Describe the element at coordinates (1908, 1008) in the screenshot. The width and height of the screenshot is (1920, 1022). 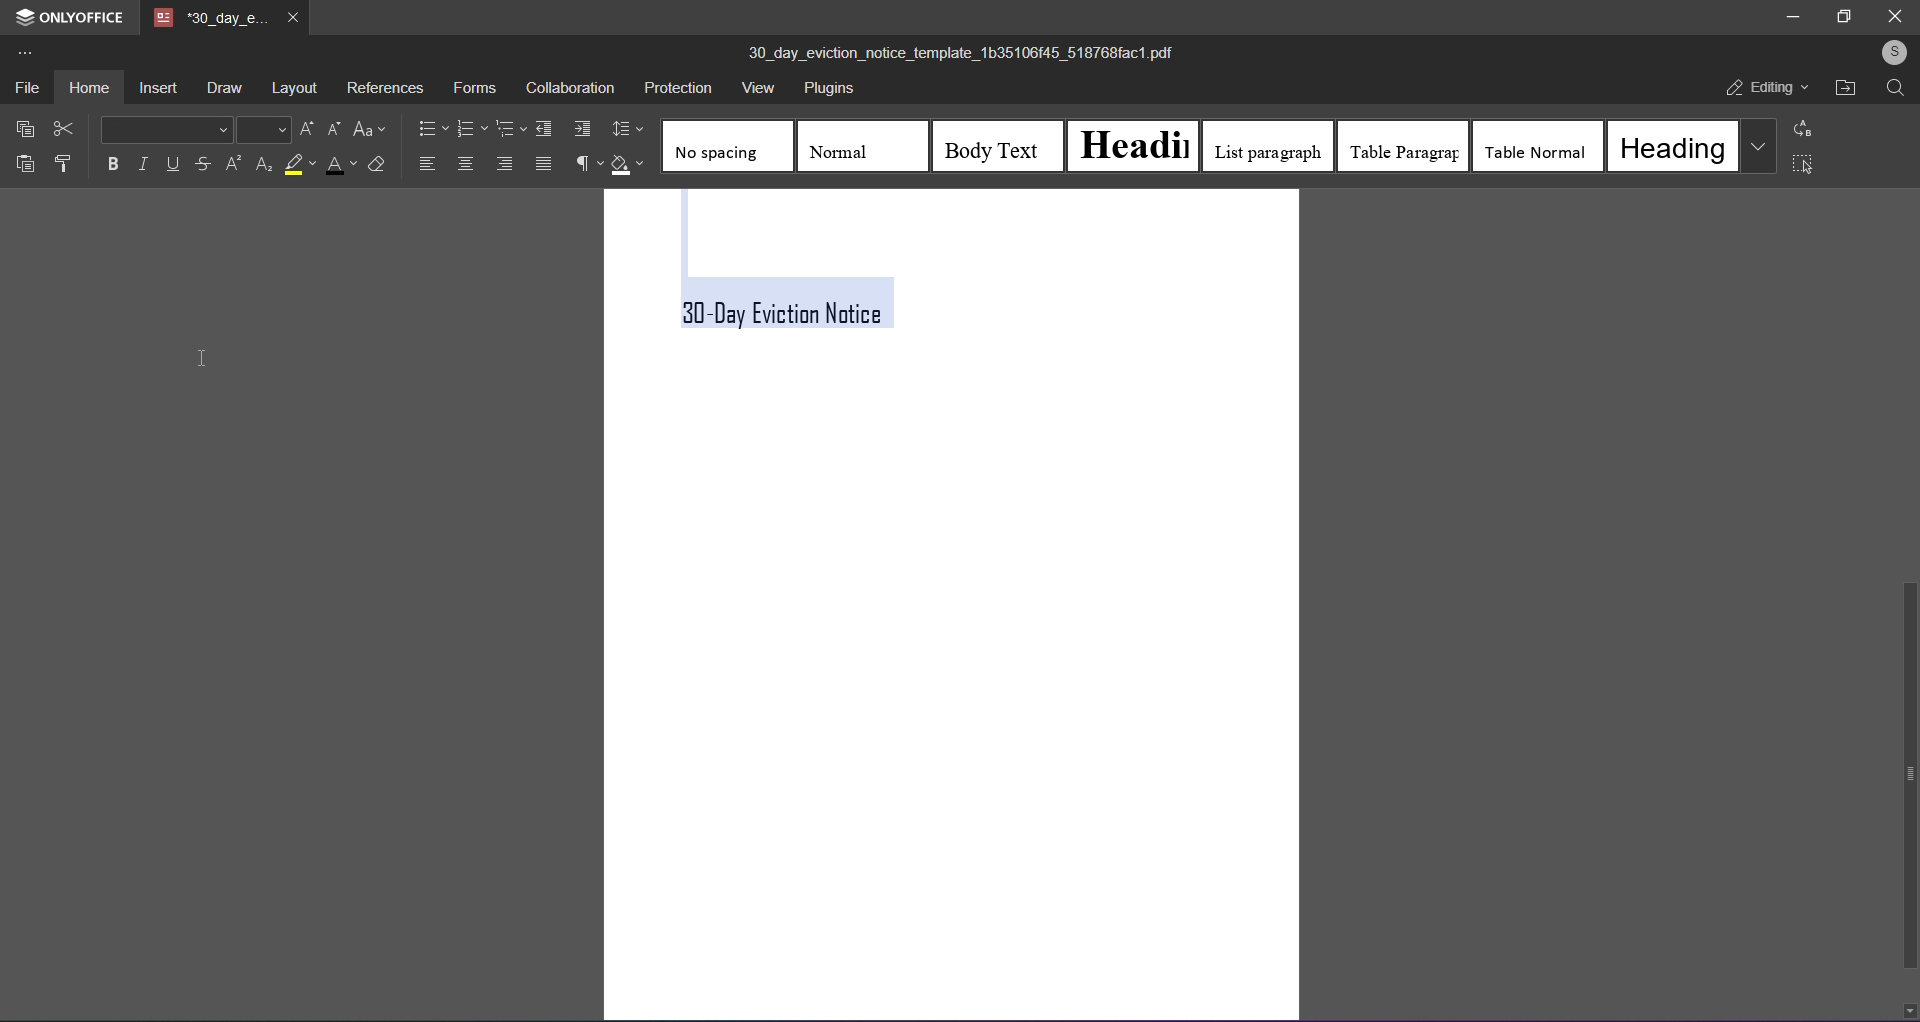
I see `down` at that location.